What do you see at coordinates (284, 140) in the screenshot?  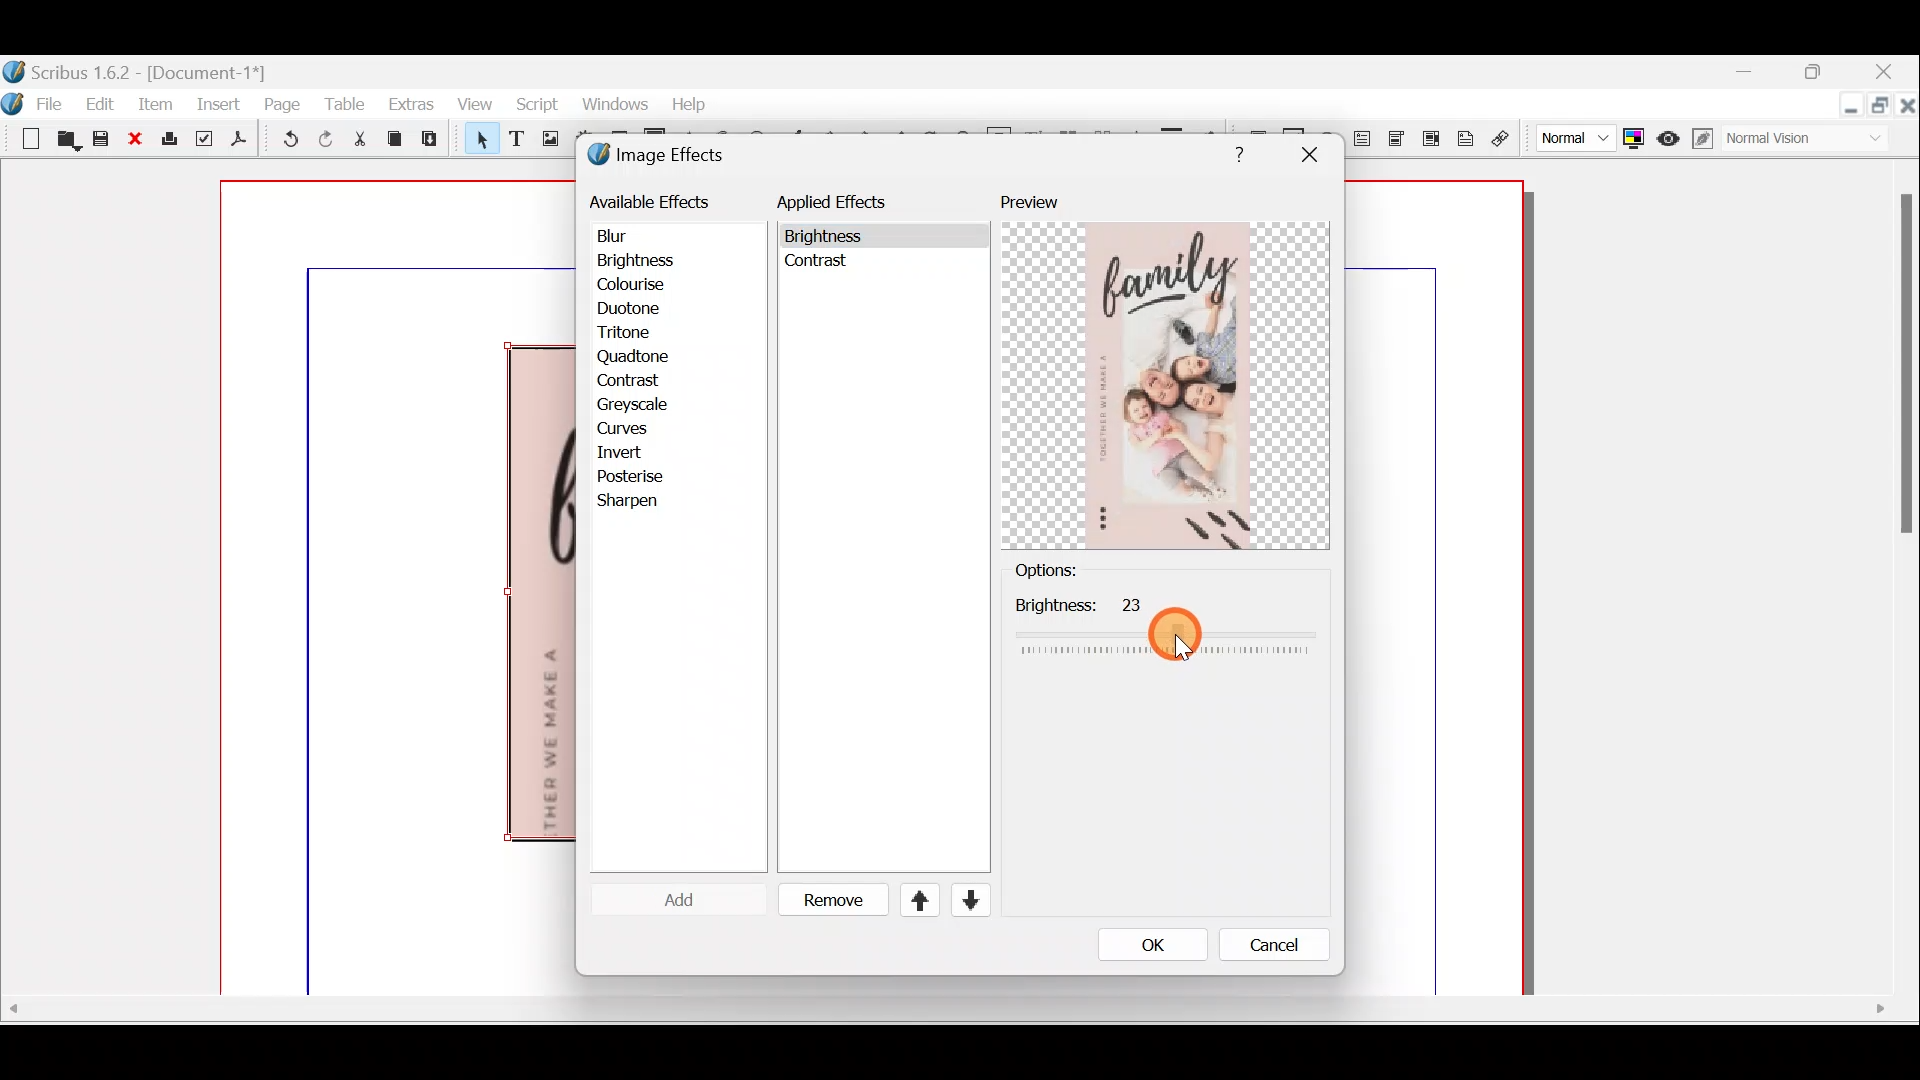 I see `Undo` at bounding box center [284, 140].